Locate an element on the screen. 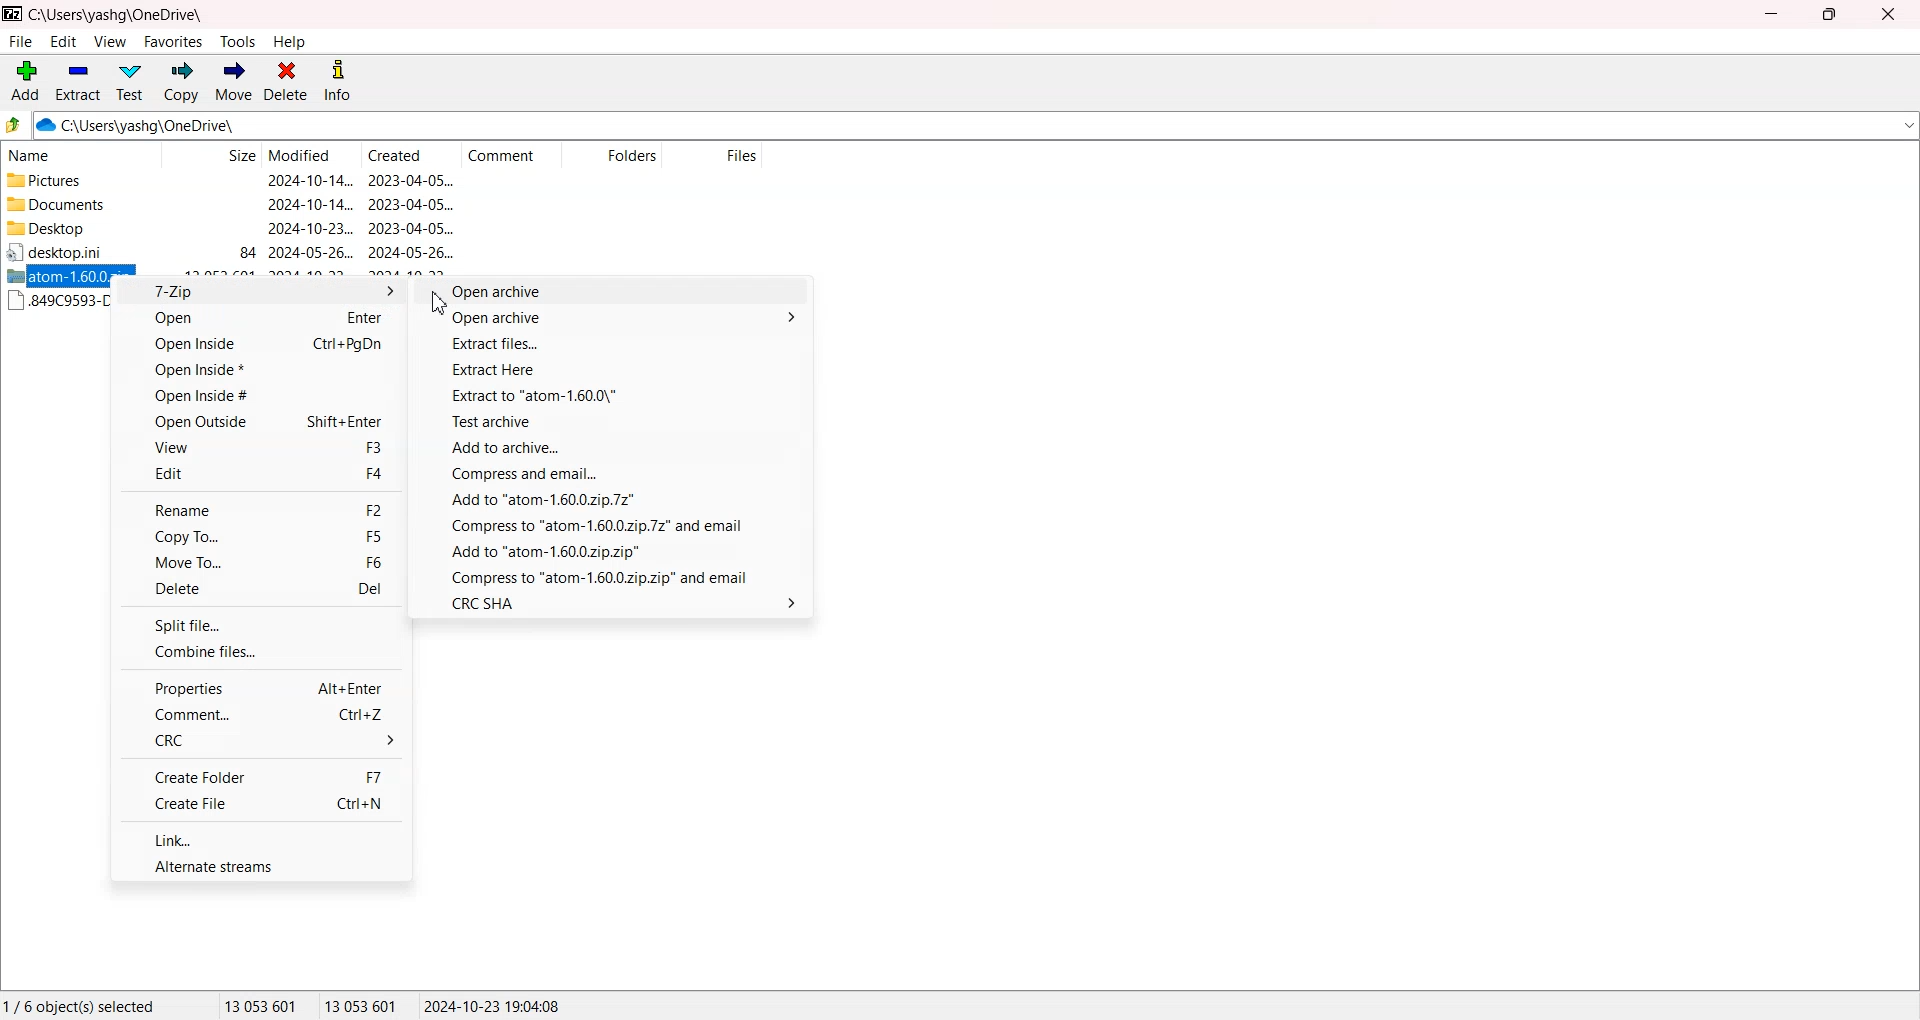 The image size is (1920, 1020). Extract files is located at coordinates (616, 345).